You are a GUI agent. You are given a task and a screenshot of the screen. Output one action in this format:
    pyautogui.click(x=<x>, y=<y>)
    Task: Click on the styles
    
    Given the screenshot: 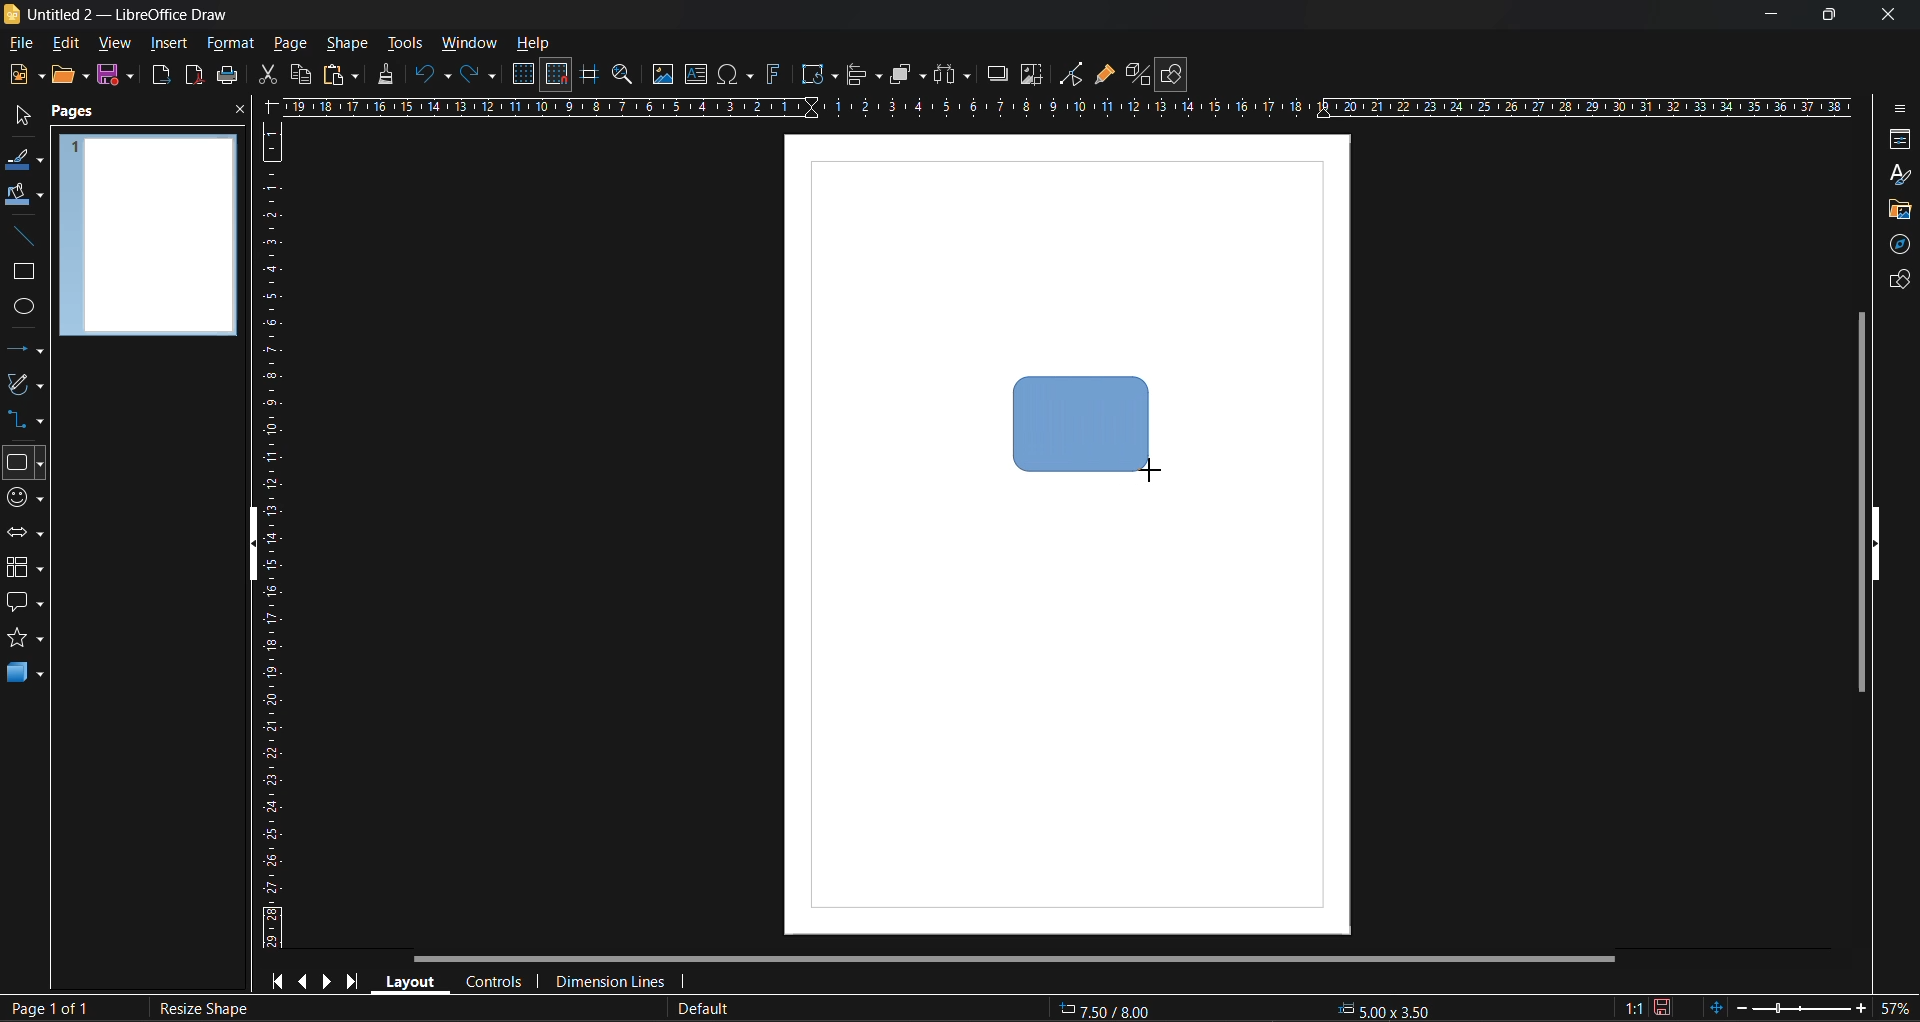 What is the action you would take?
    pyautogui.click(x=1901, y=177)
    